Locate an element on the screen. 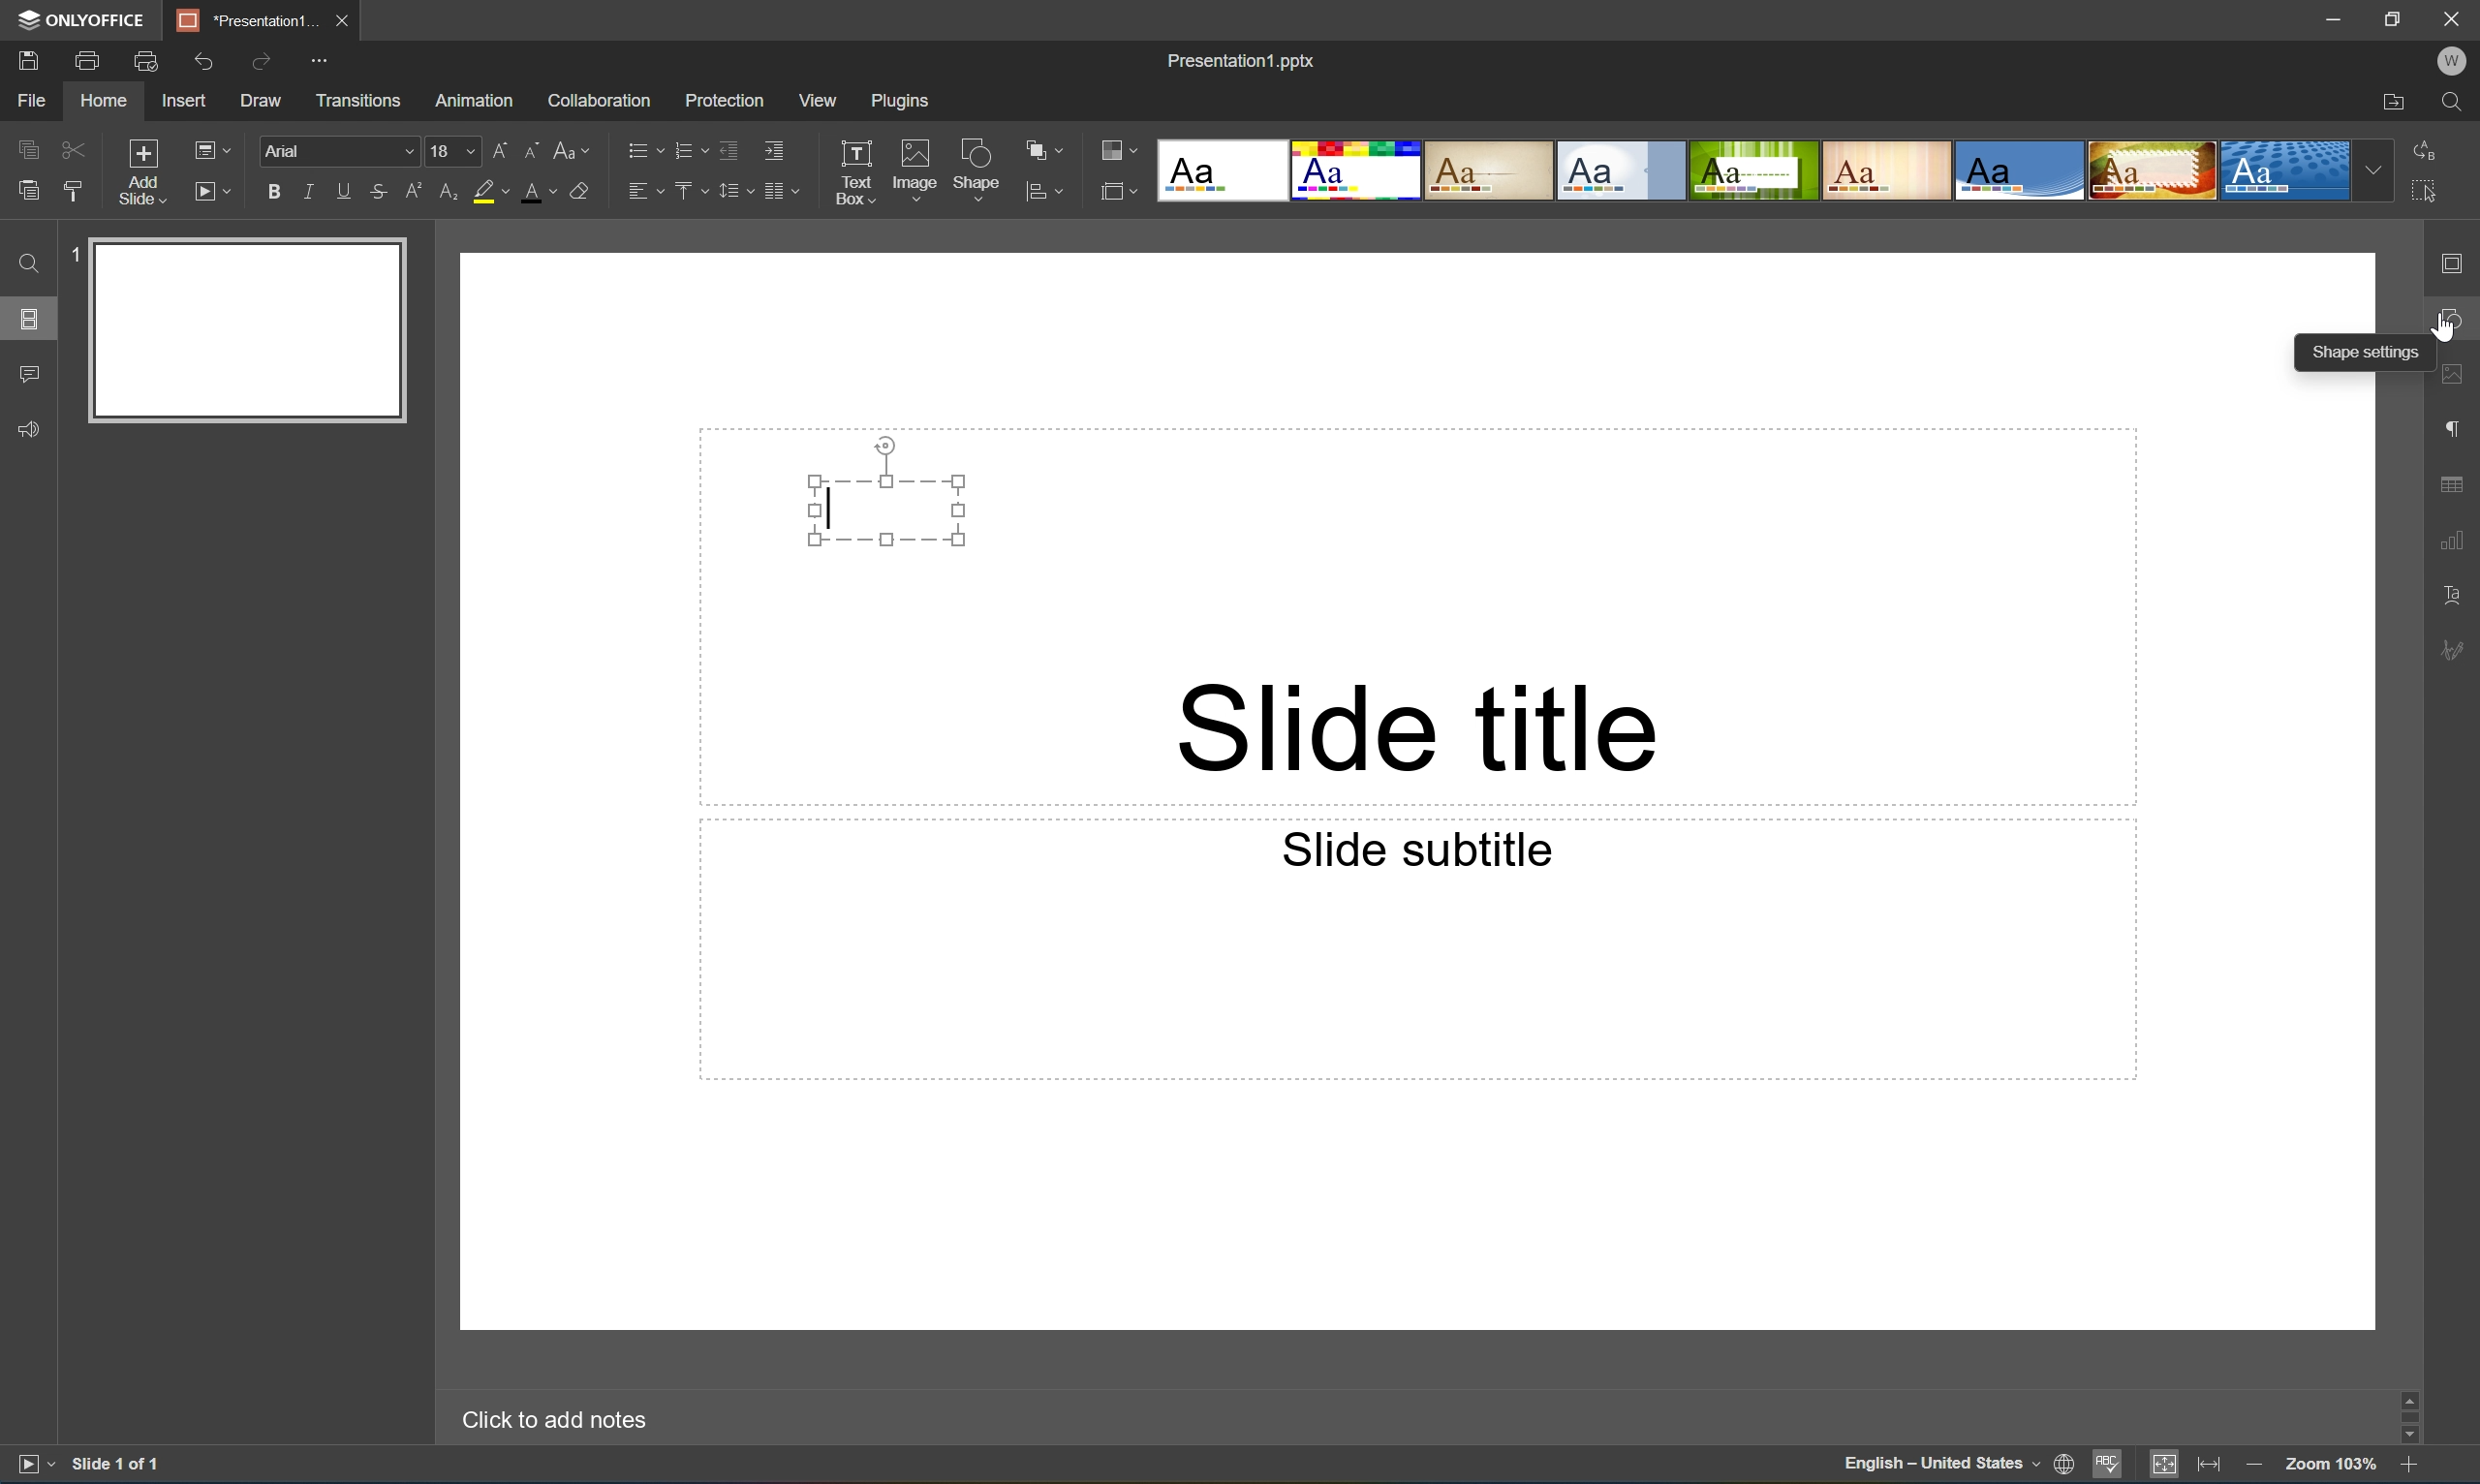 The width and height of the screenshot is (2480, 1484). Insert is located at coordinates (183, 101).